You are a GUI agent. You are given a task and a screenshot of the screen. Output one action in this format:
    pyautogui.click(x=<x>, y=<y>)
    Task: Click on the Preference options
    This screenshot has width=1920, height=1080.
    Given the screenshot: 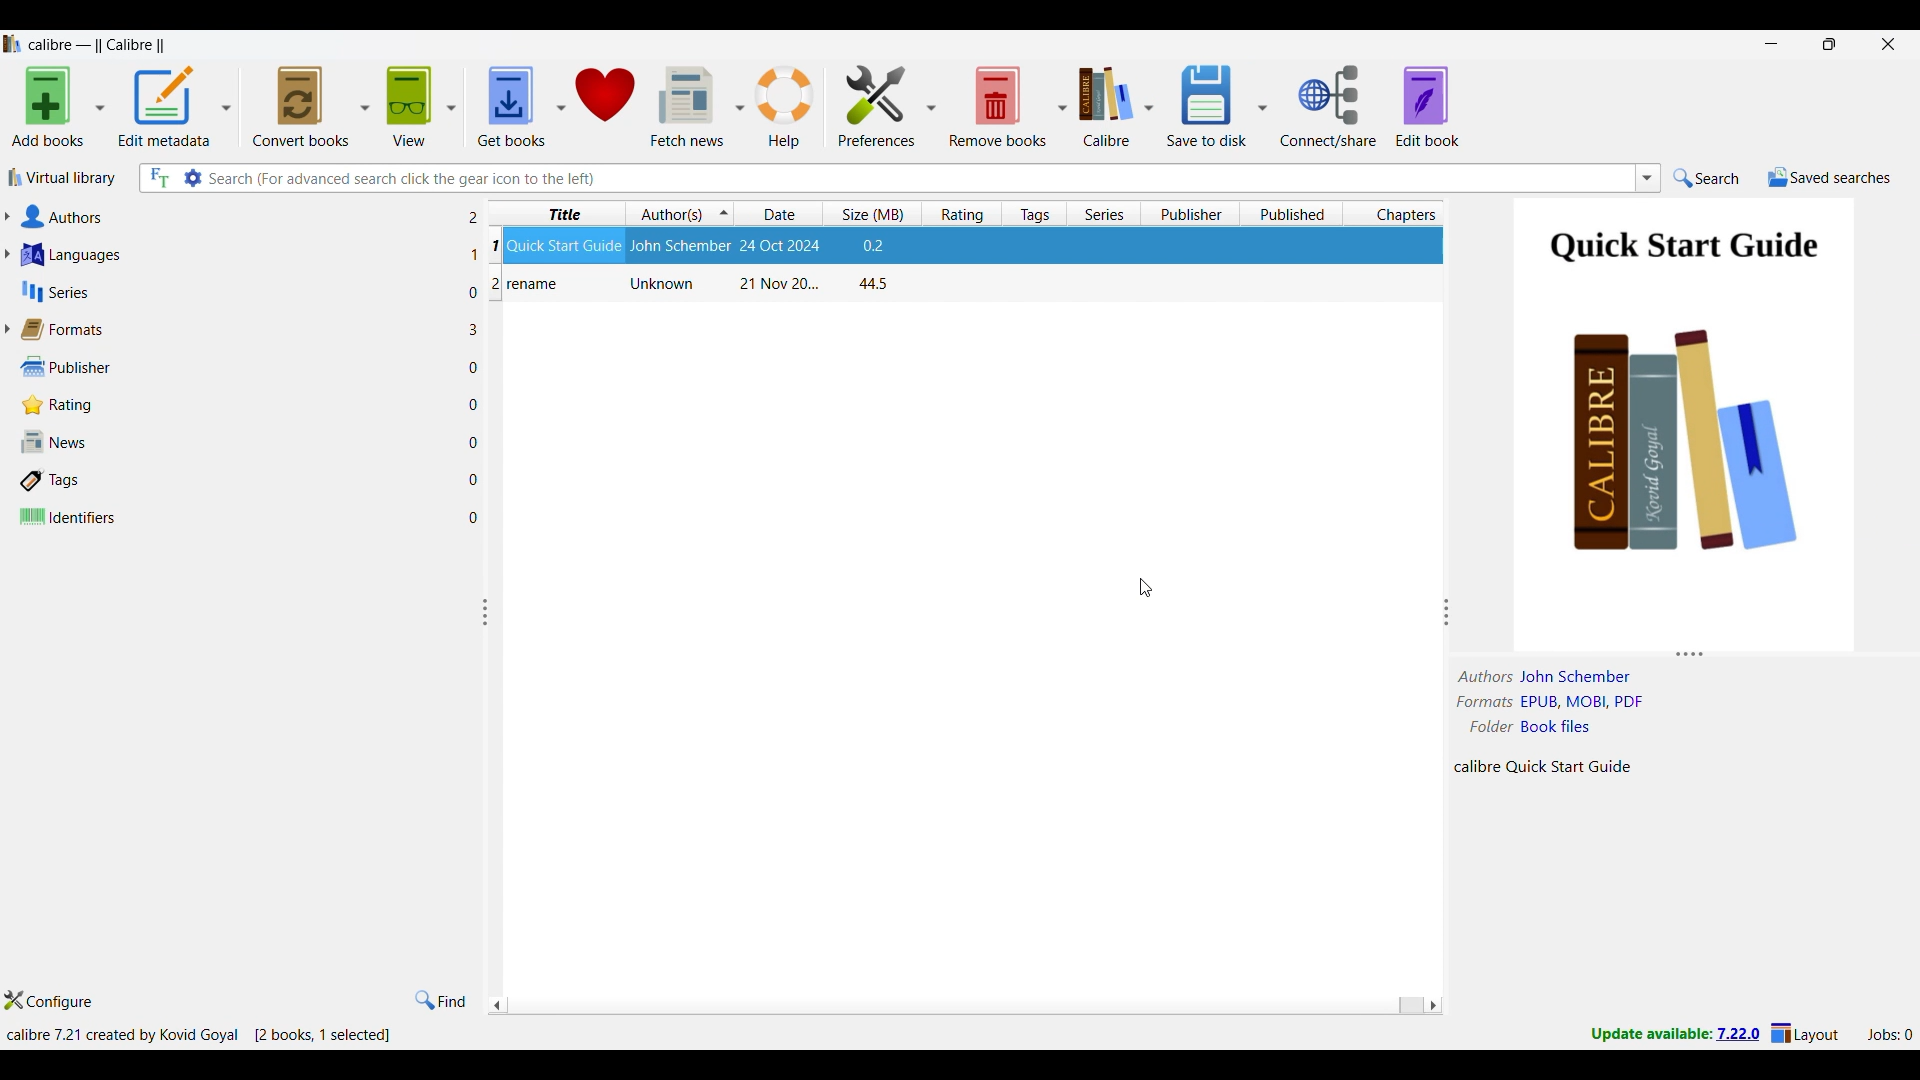 What is the action you would take?
    pyautogui.click(x=886, y=105)
    